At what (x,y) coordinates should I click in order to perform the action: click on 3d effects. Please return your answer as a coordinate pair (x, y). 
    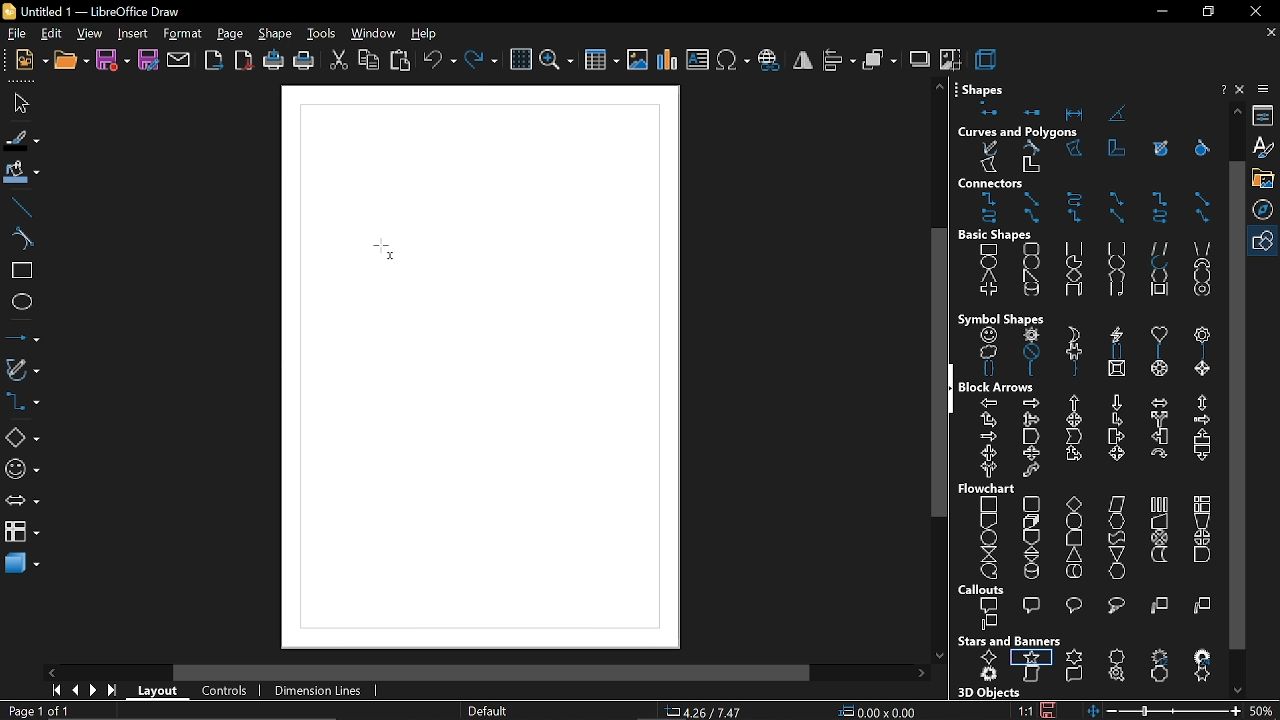
    Looking at the image, I should click on (989, 59).